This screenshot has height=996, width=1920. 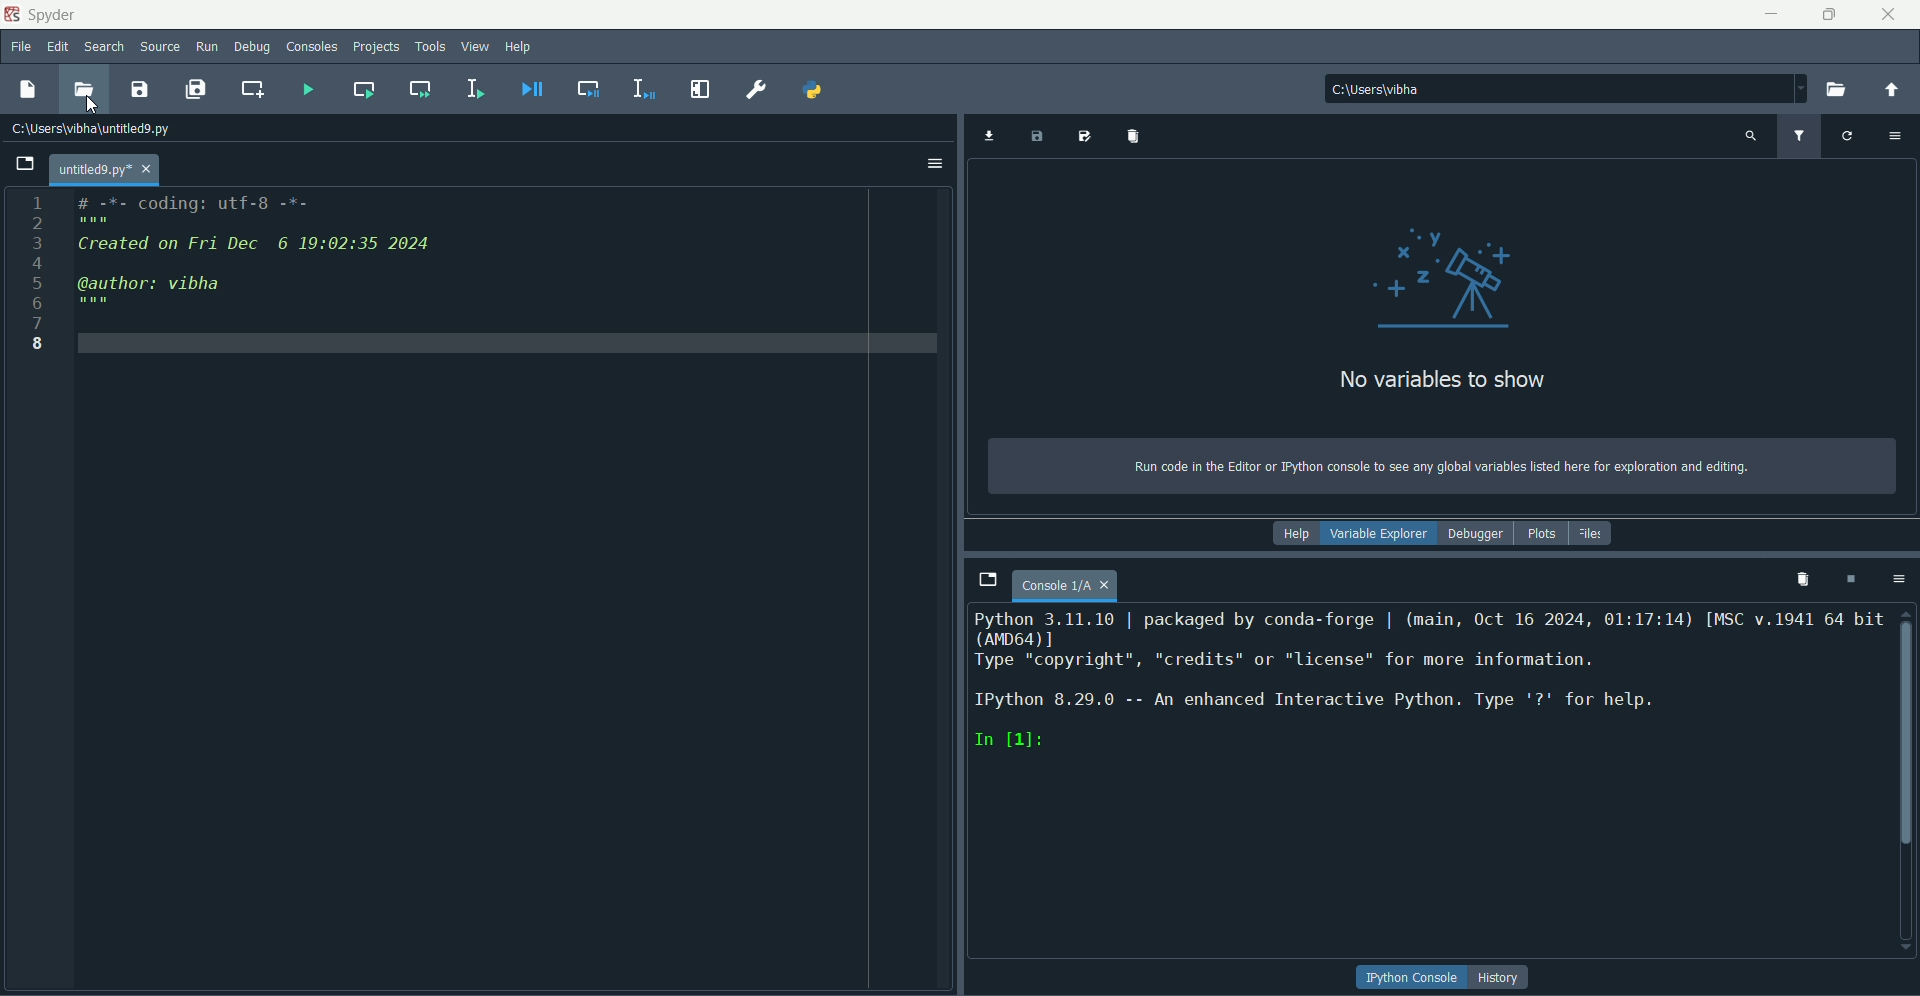 I want to click on save all files, so click(x=195, y=89).